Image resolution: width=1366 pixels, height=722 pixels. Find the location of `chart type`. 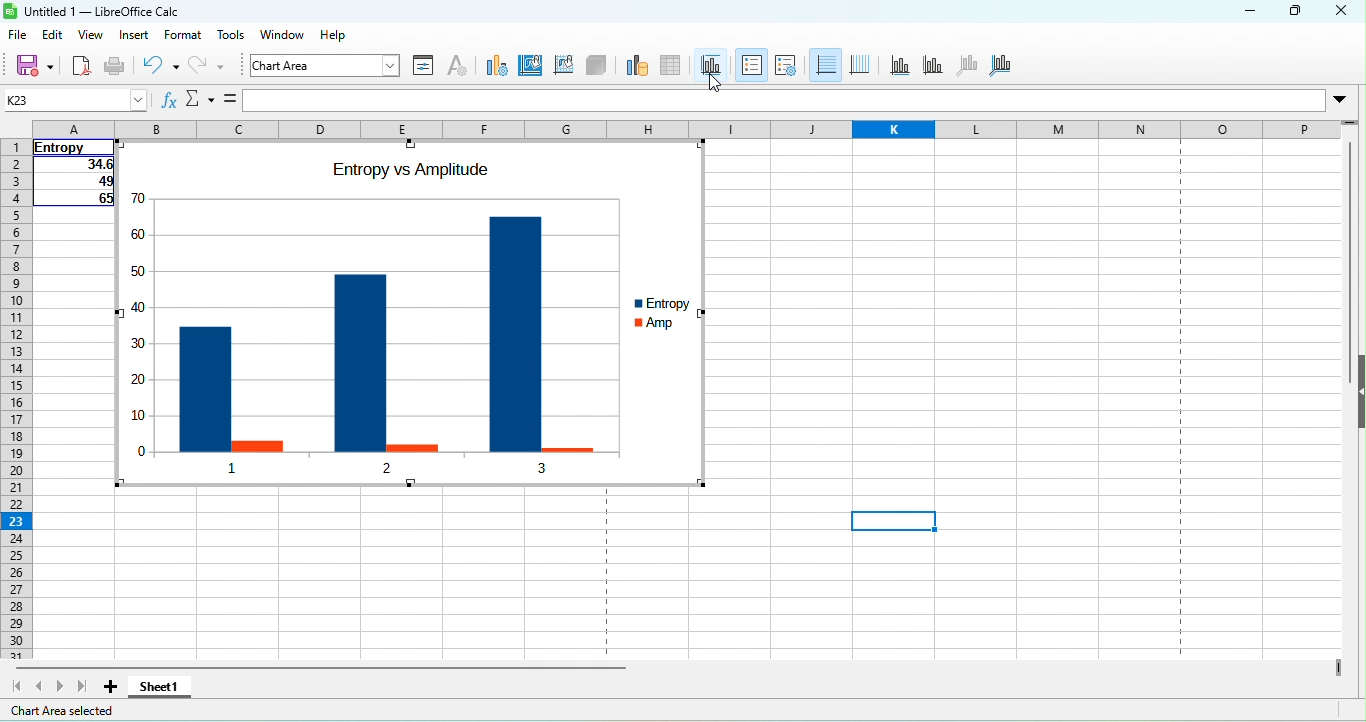

chart type is located at coordinates (496, 69).